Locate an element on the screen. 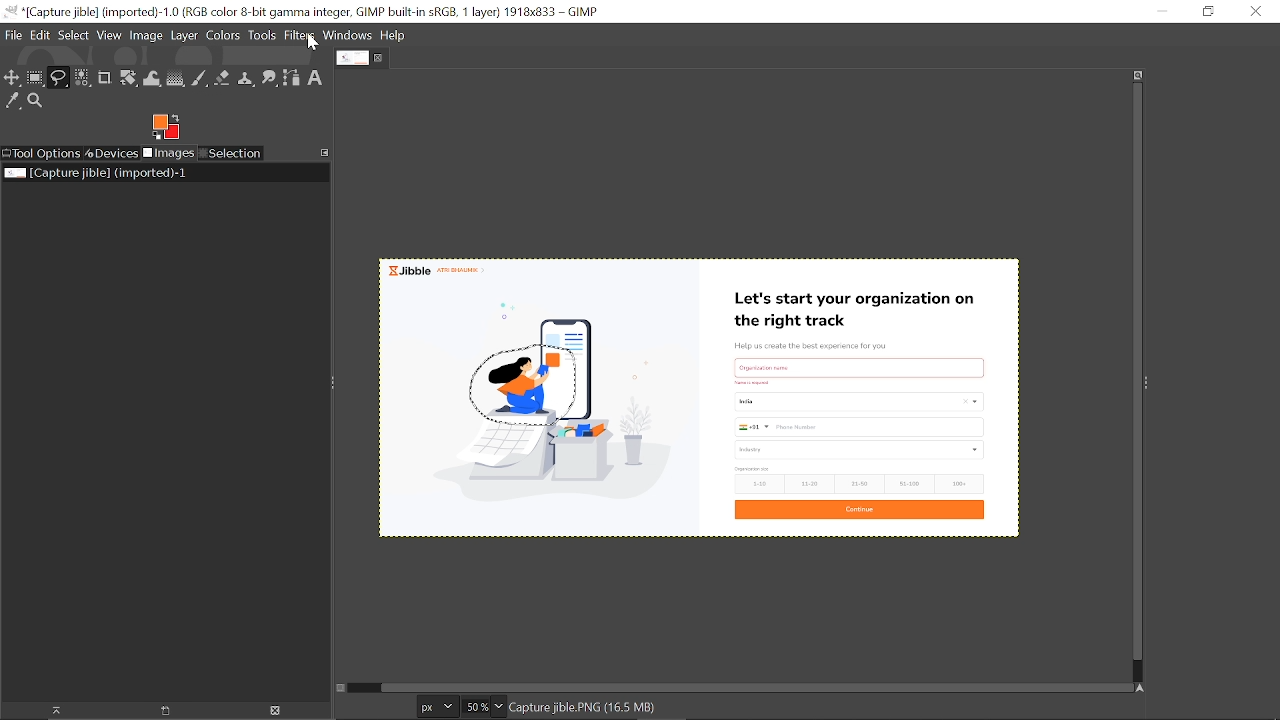 The image size is (1280, 720). Crop text tool is located at coordinates (105, 79).